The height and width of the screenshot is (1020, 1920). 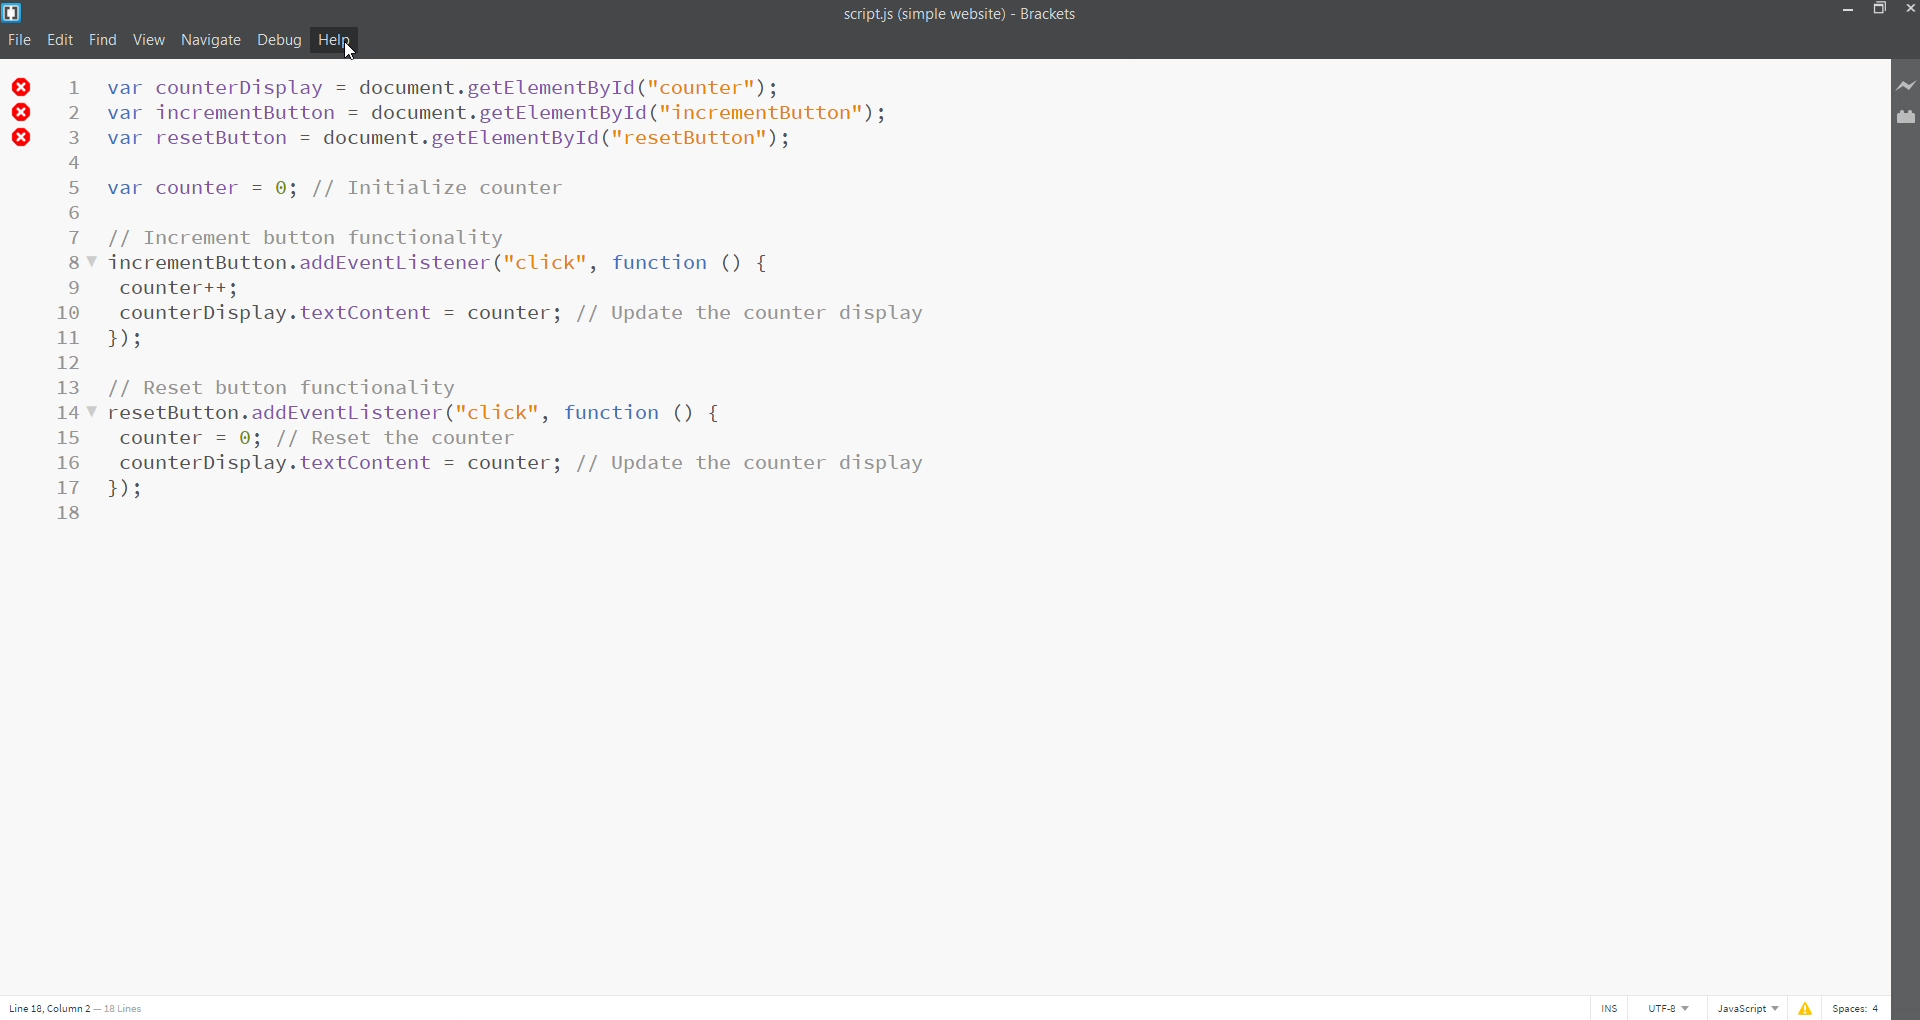 What do you see at coordinates (16, 40) in the screenshot?
I see `file` at bounding box center [16, 40].